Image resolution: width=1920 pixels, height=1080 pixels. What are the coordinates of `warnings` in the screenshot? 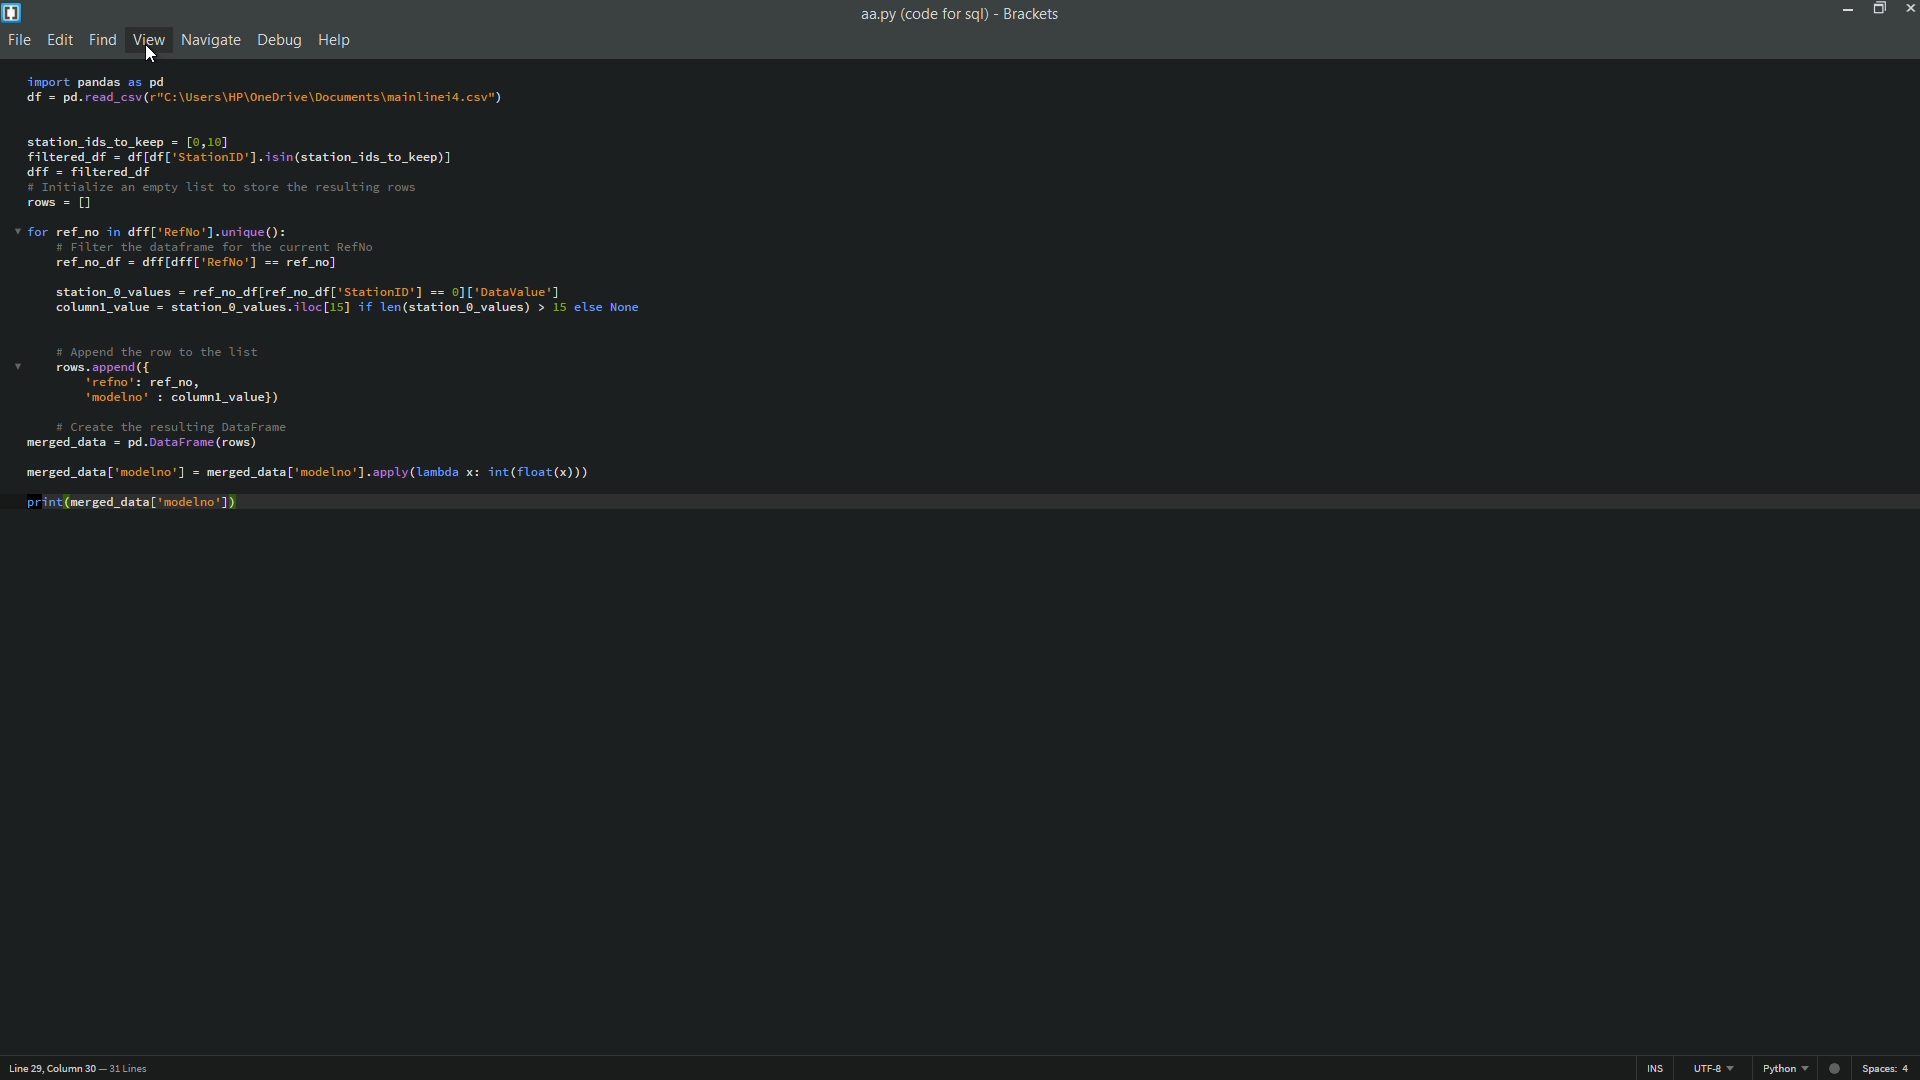 It's located at (1834, 1066).